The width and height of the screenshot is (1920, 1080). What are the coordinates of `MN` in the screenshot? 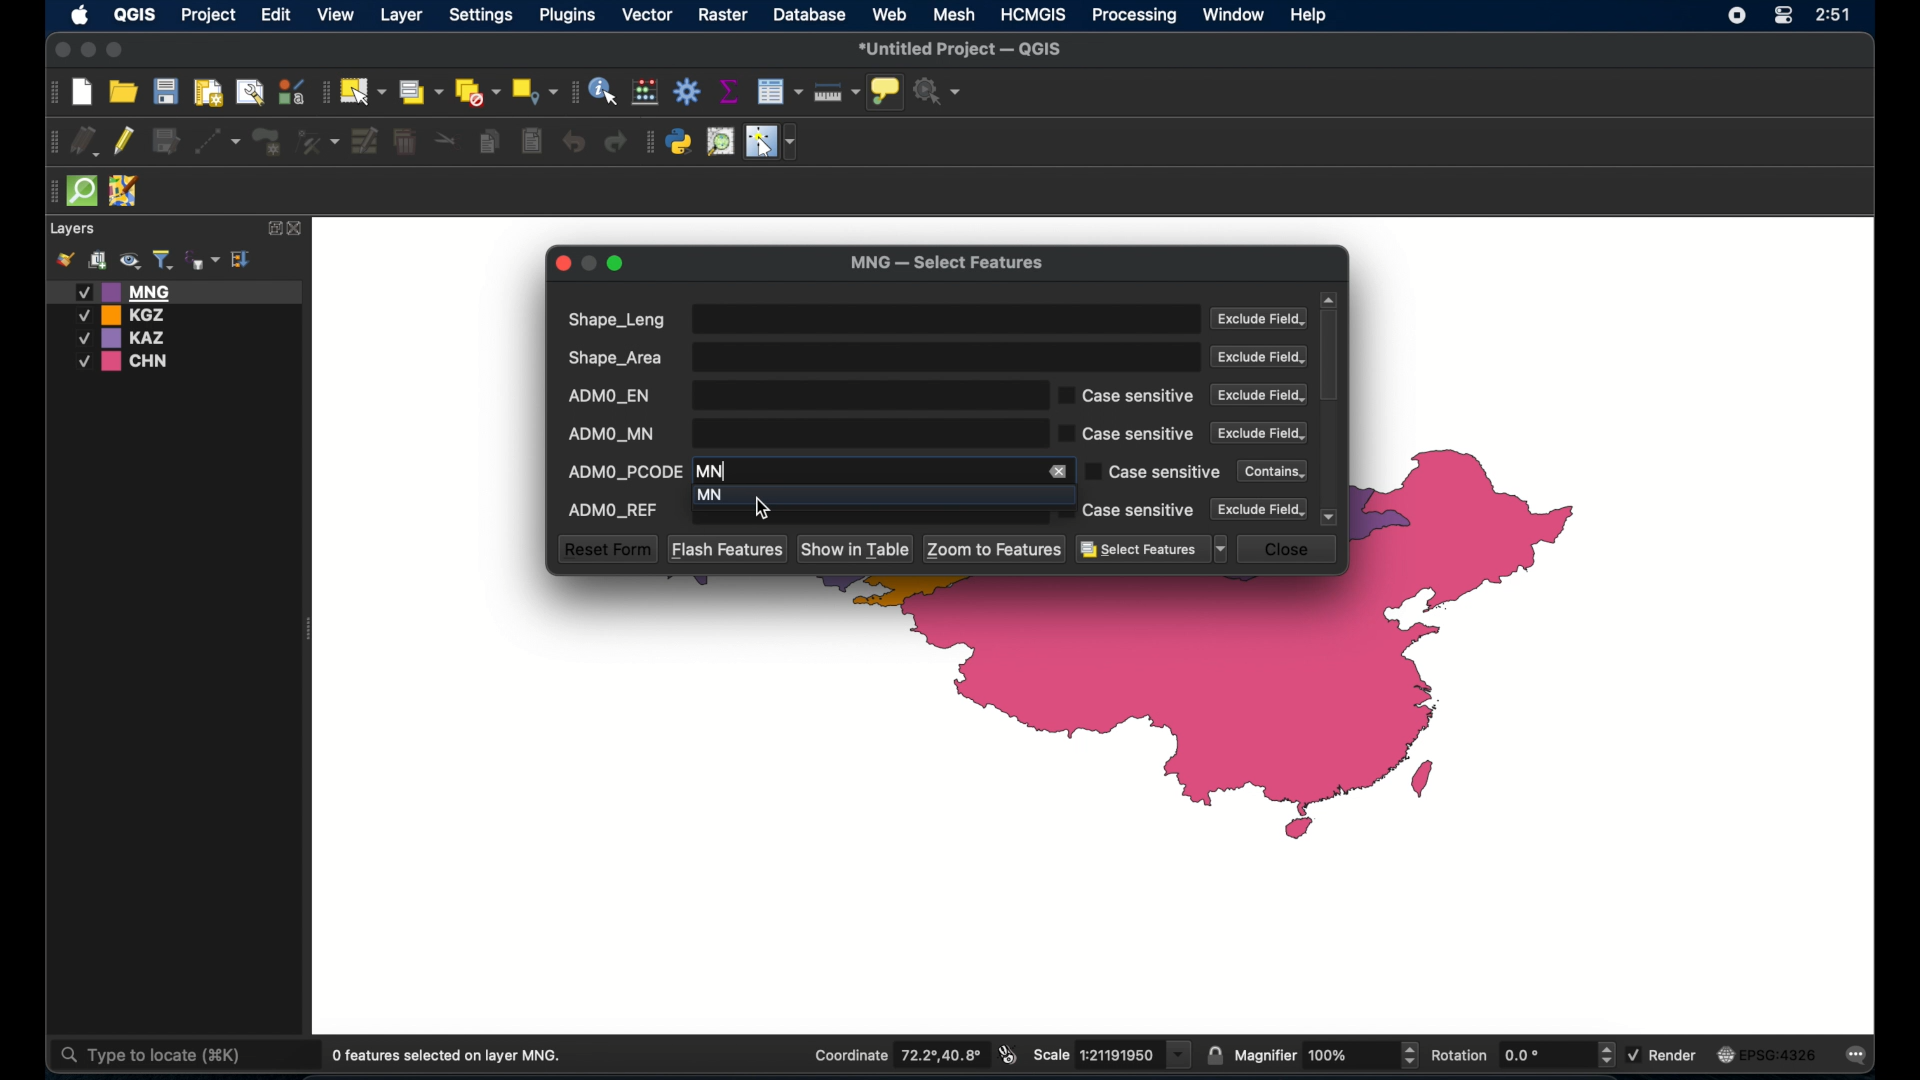 It's located at (857, 493).